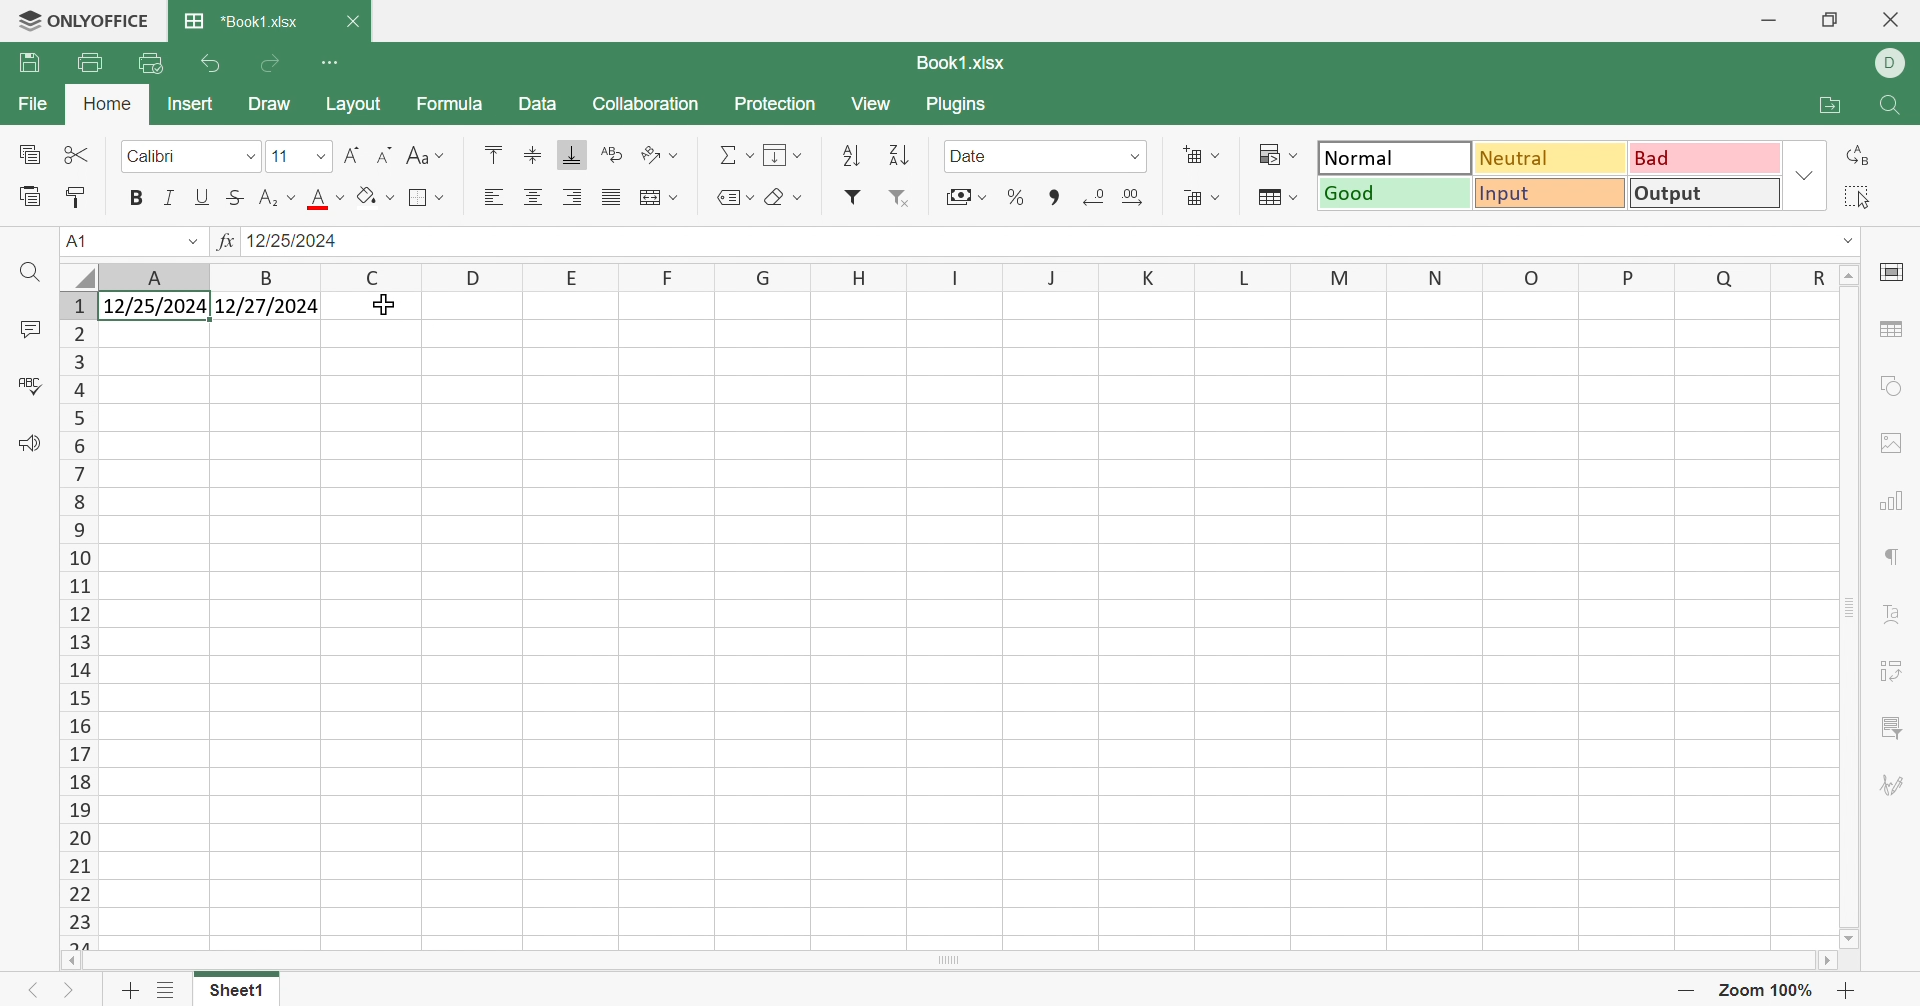 The image size is (1920, 1006). I want to click on Text Art settings, so click(1886, 616).